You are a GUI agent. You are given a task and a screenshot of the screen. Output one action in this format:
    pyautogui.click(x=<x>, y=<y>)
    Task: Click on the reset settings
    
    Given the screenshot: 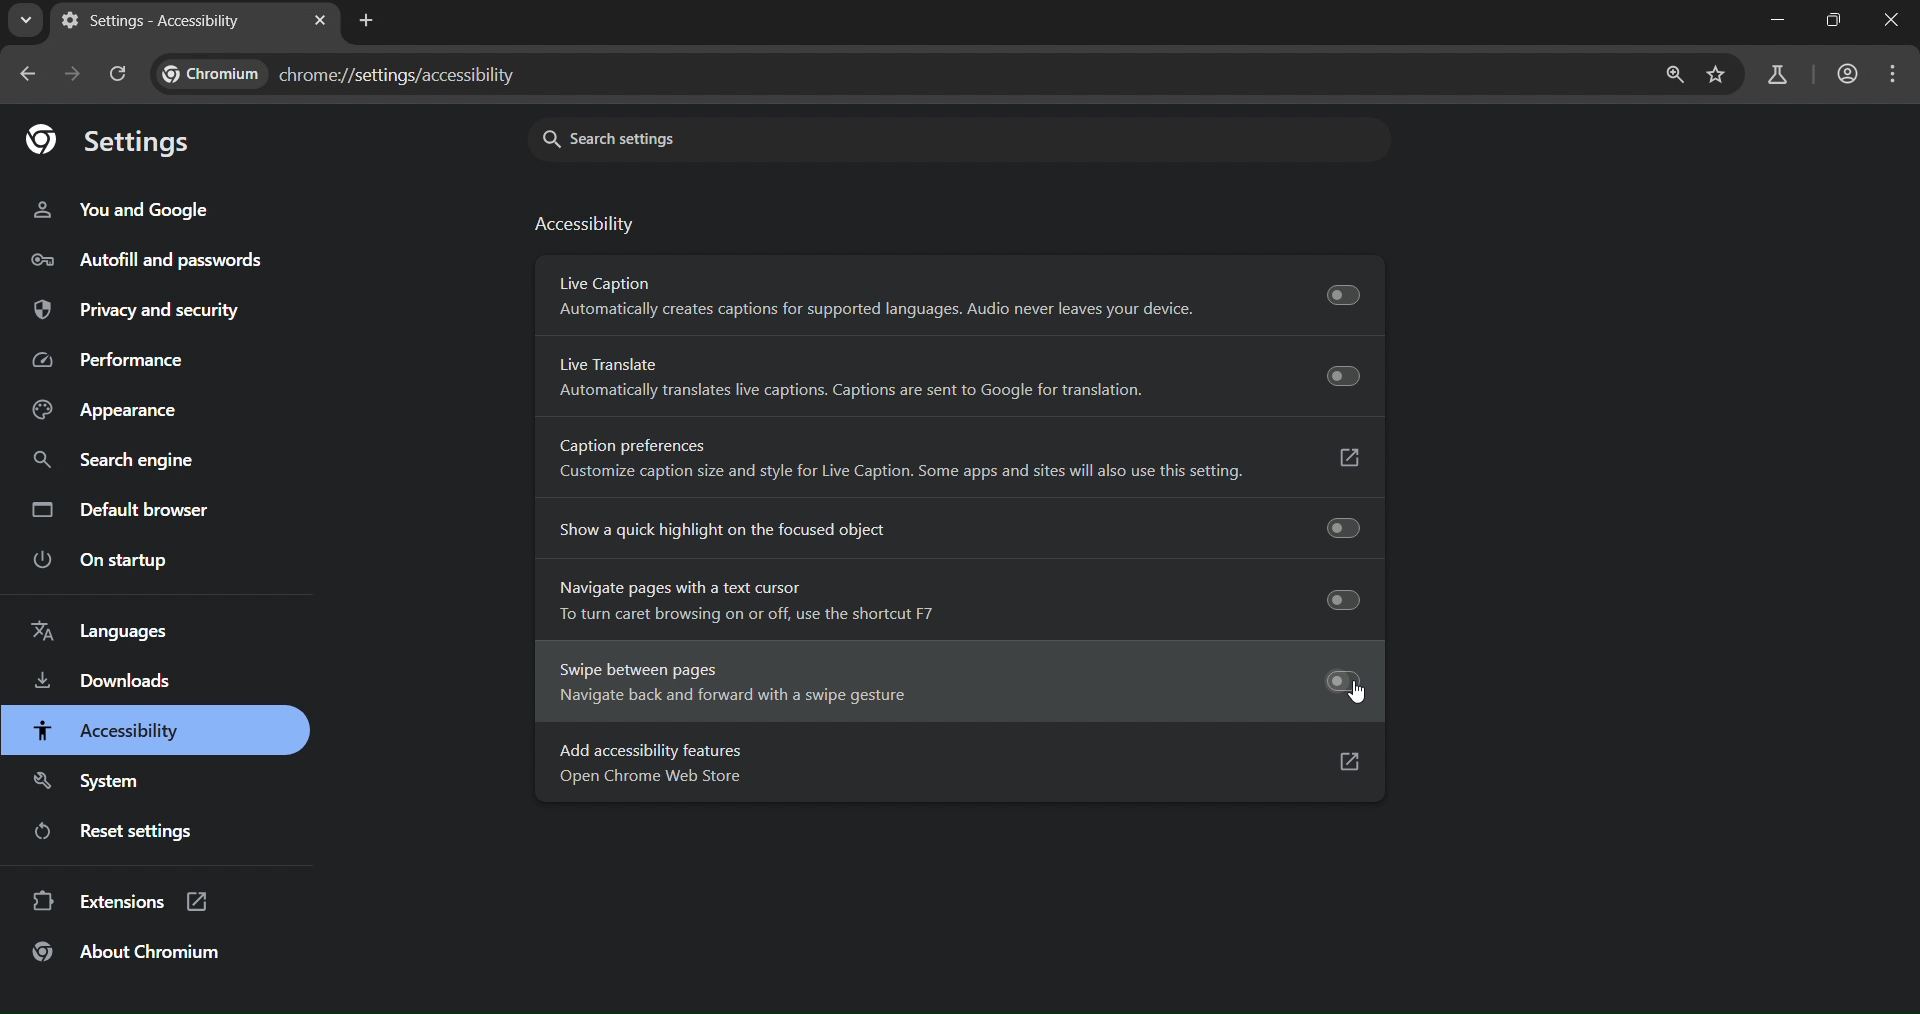 What is the action you would take?
    pyautogui.click(x=127, y=834)
    